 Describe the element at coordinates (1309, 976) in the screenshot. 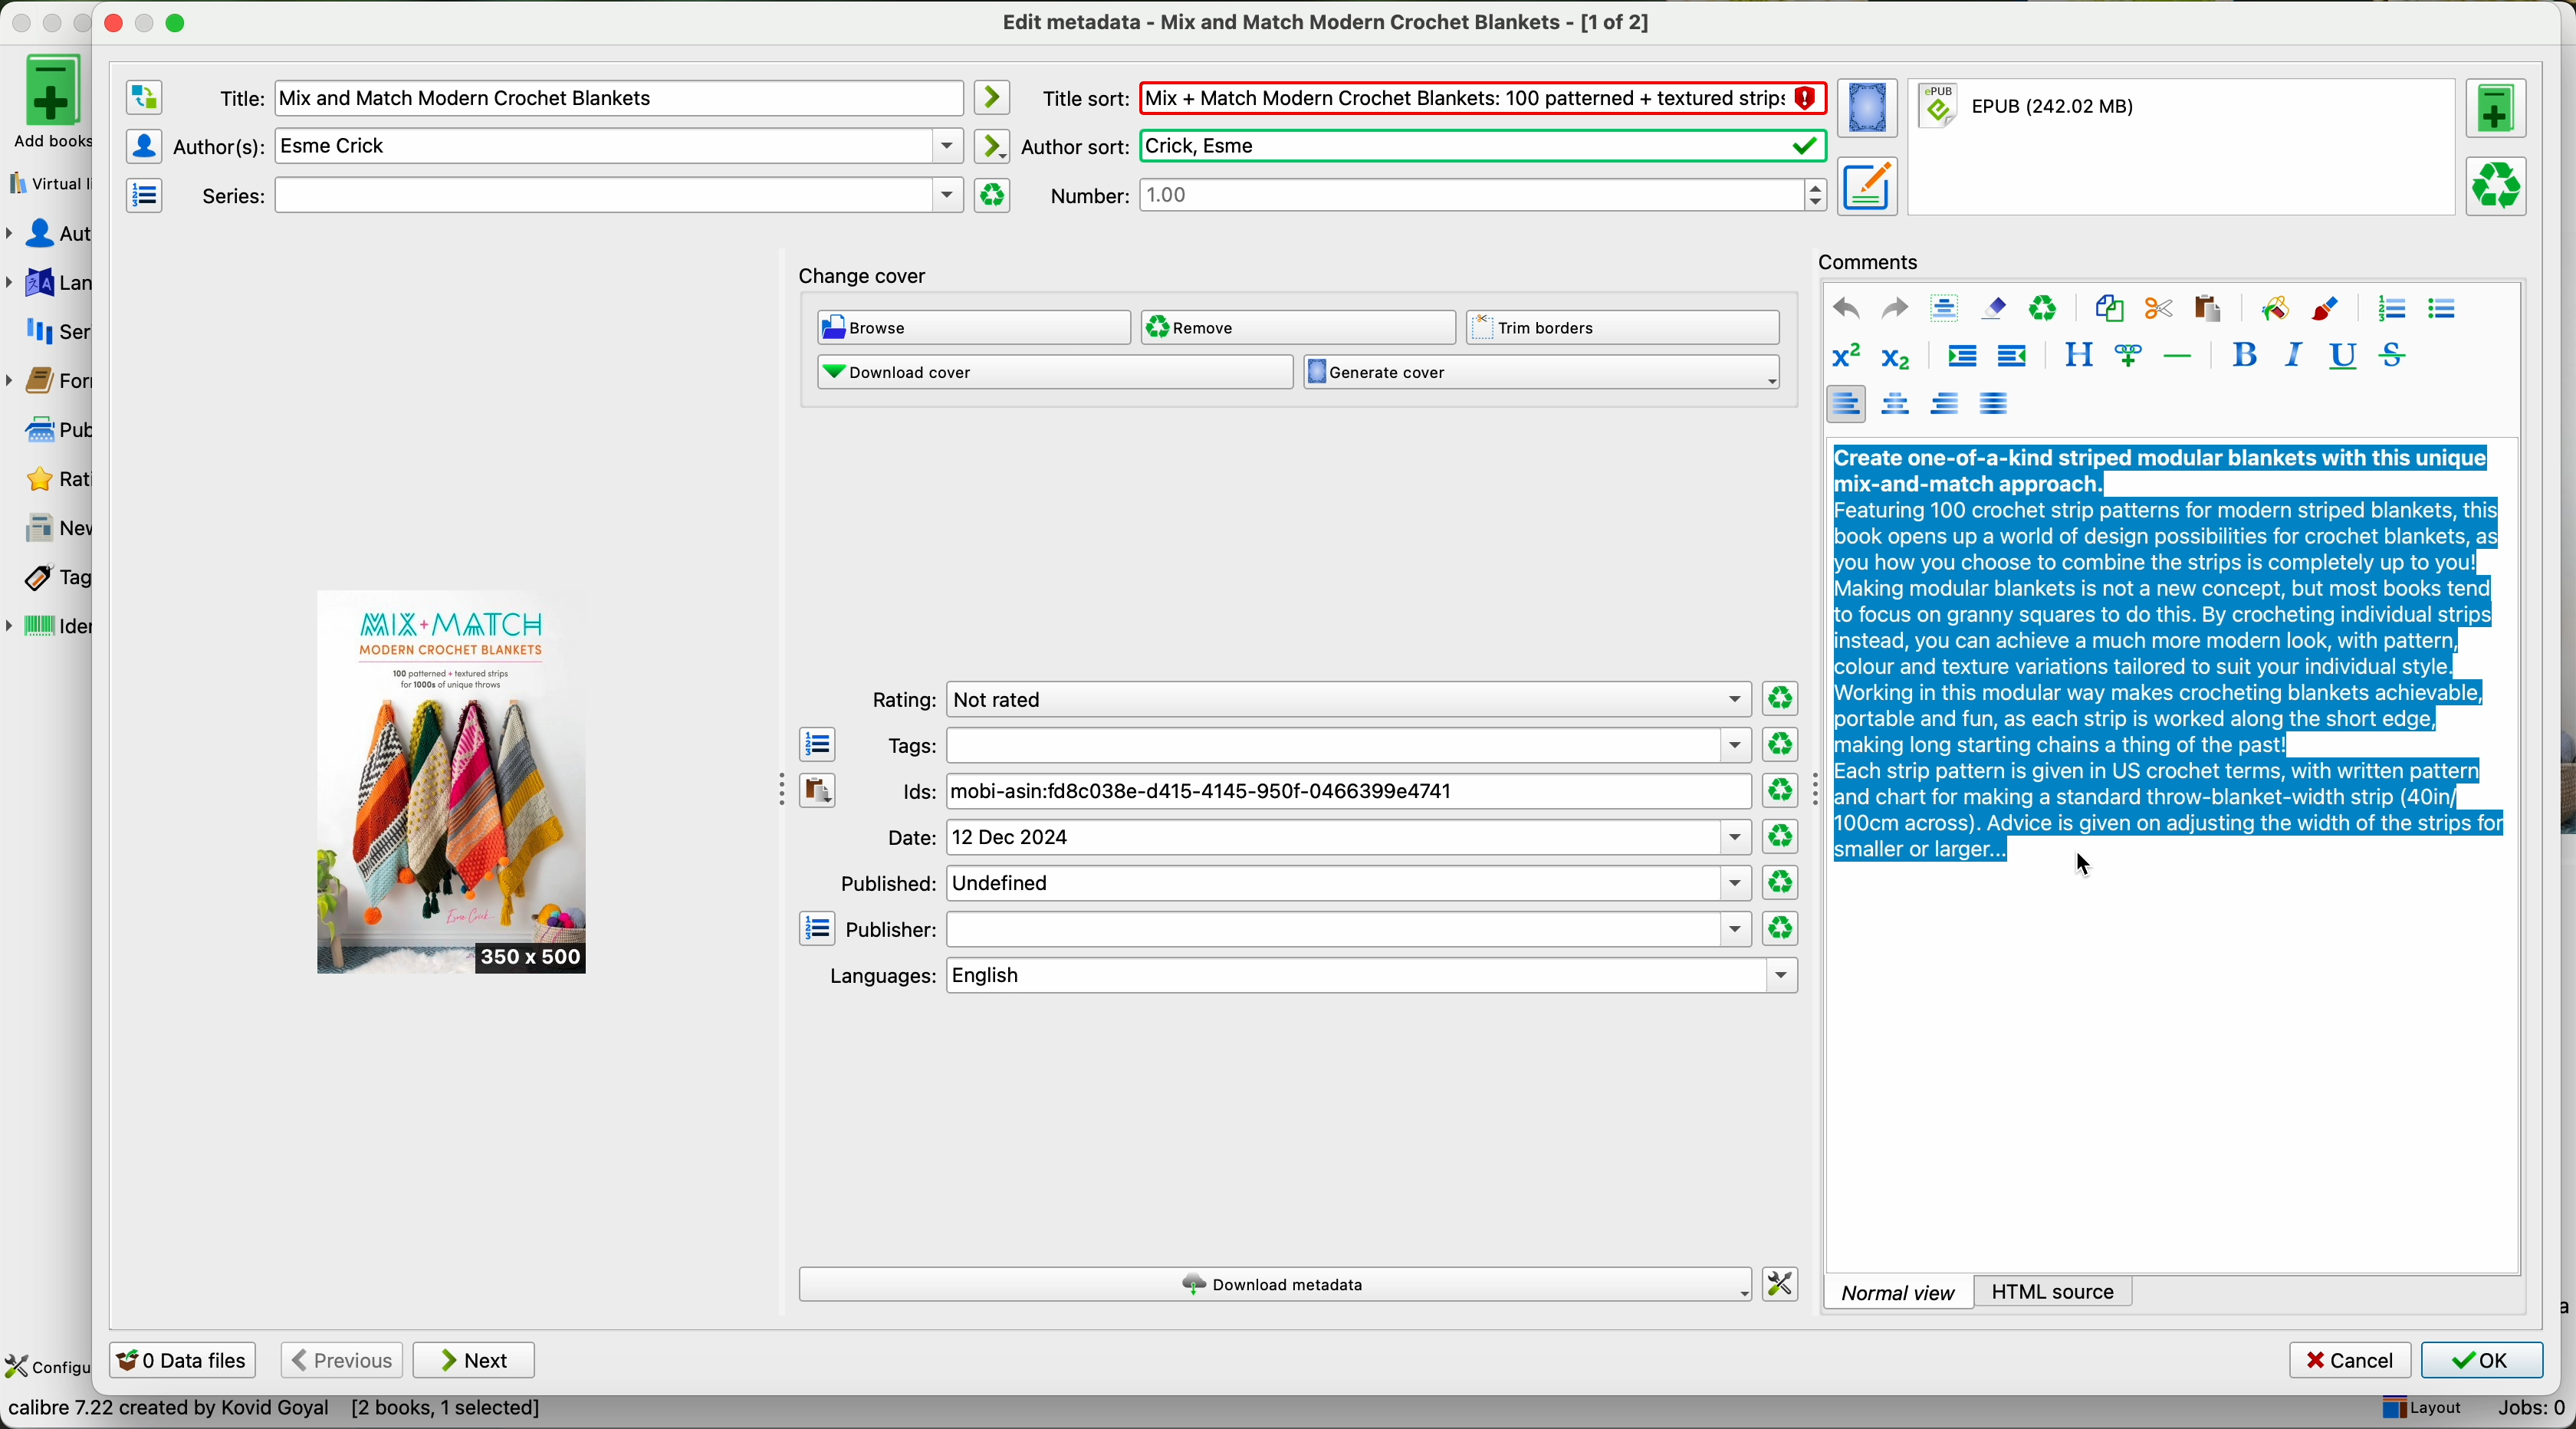

I see `languages` at that location.